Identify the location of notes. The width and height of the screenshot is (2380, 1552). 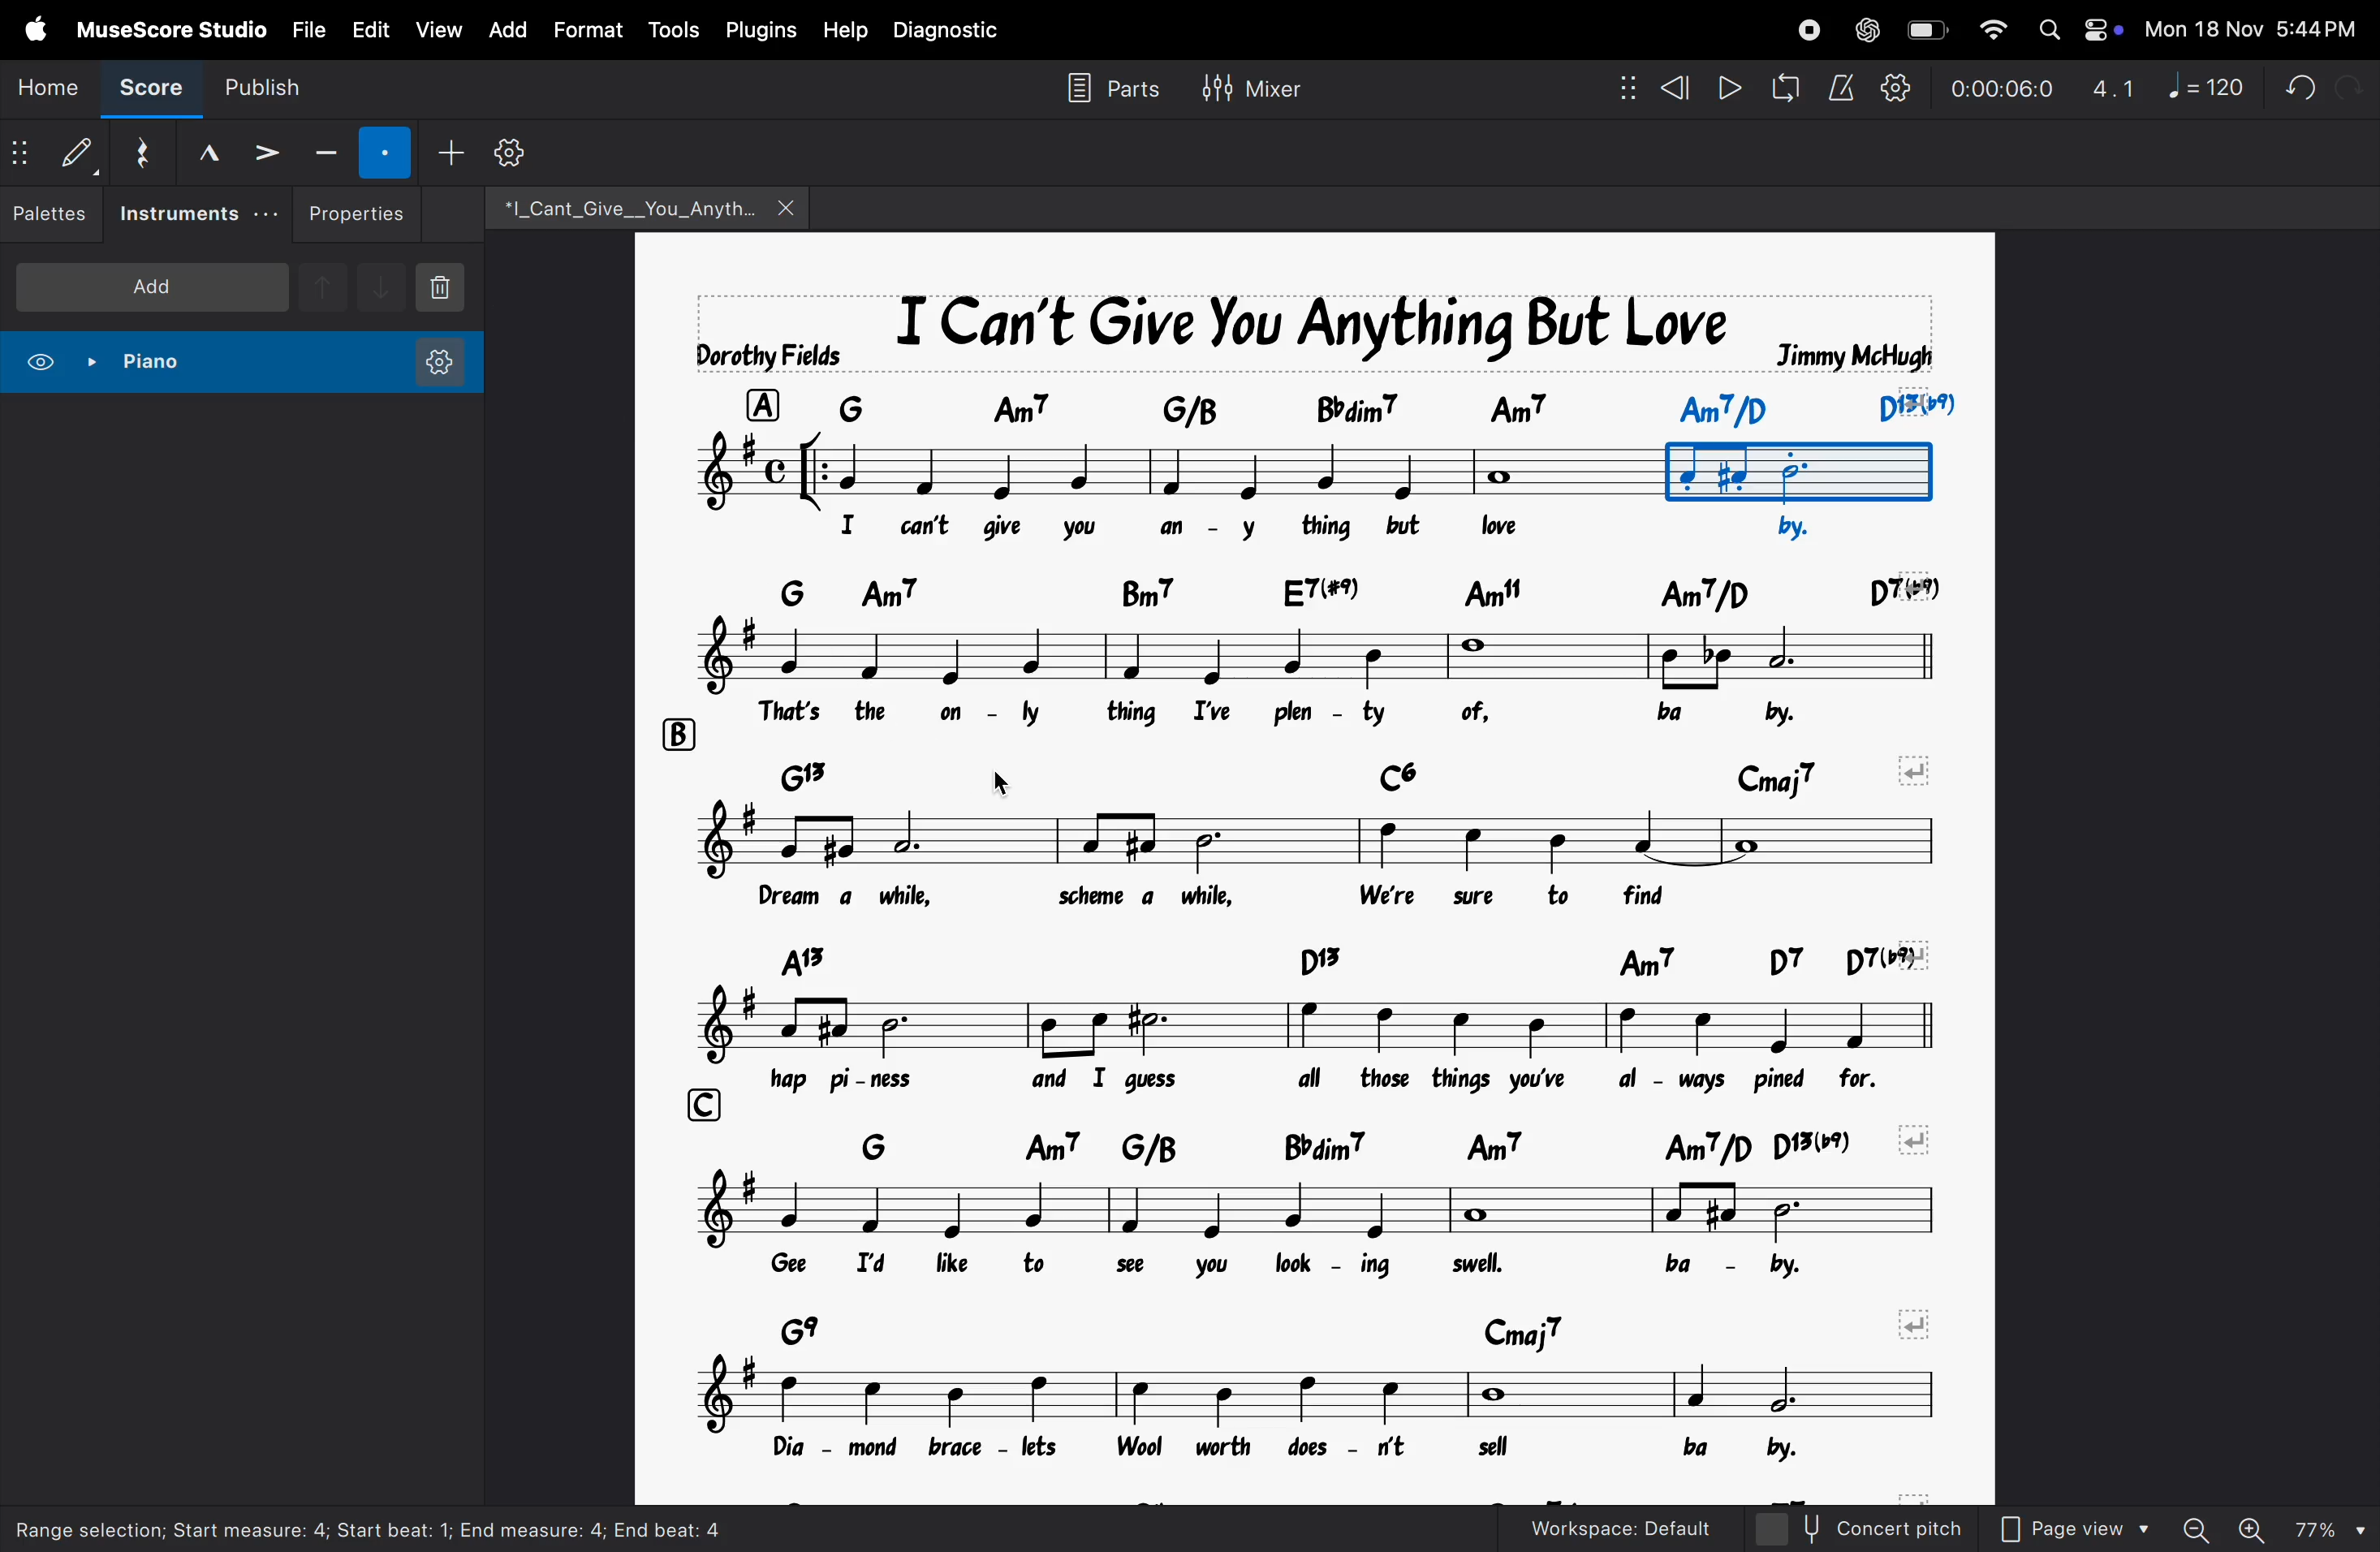
(1310, 1212).